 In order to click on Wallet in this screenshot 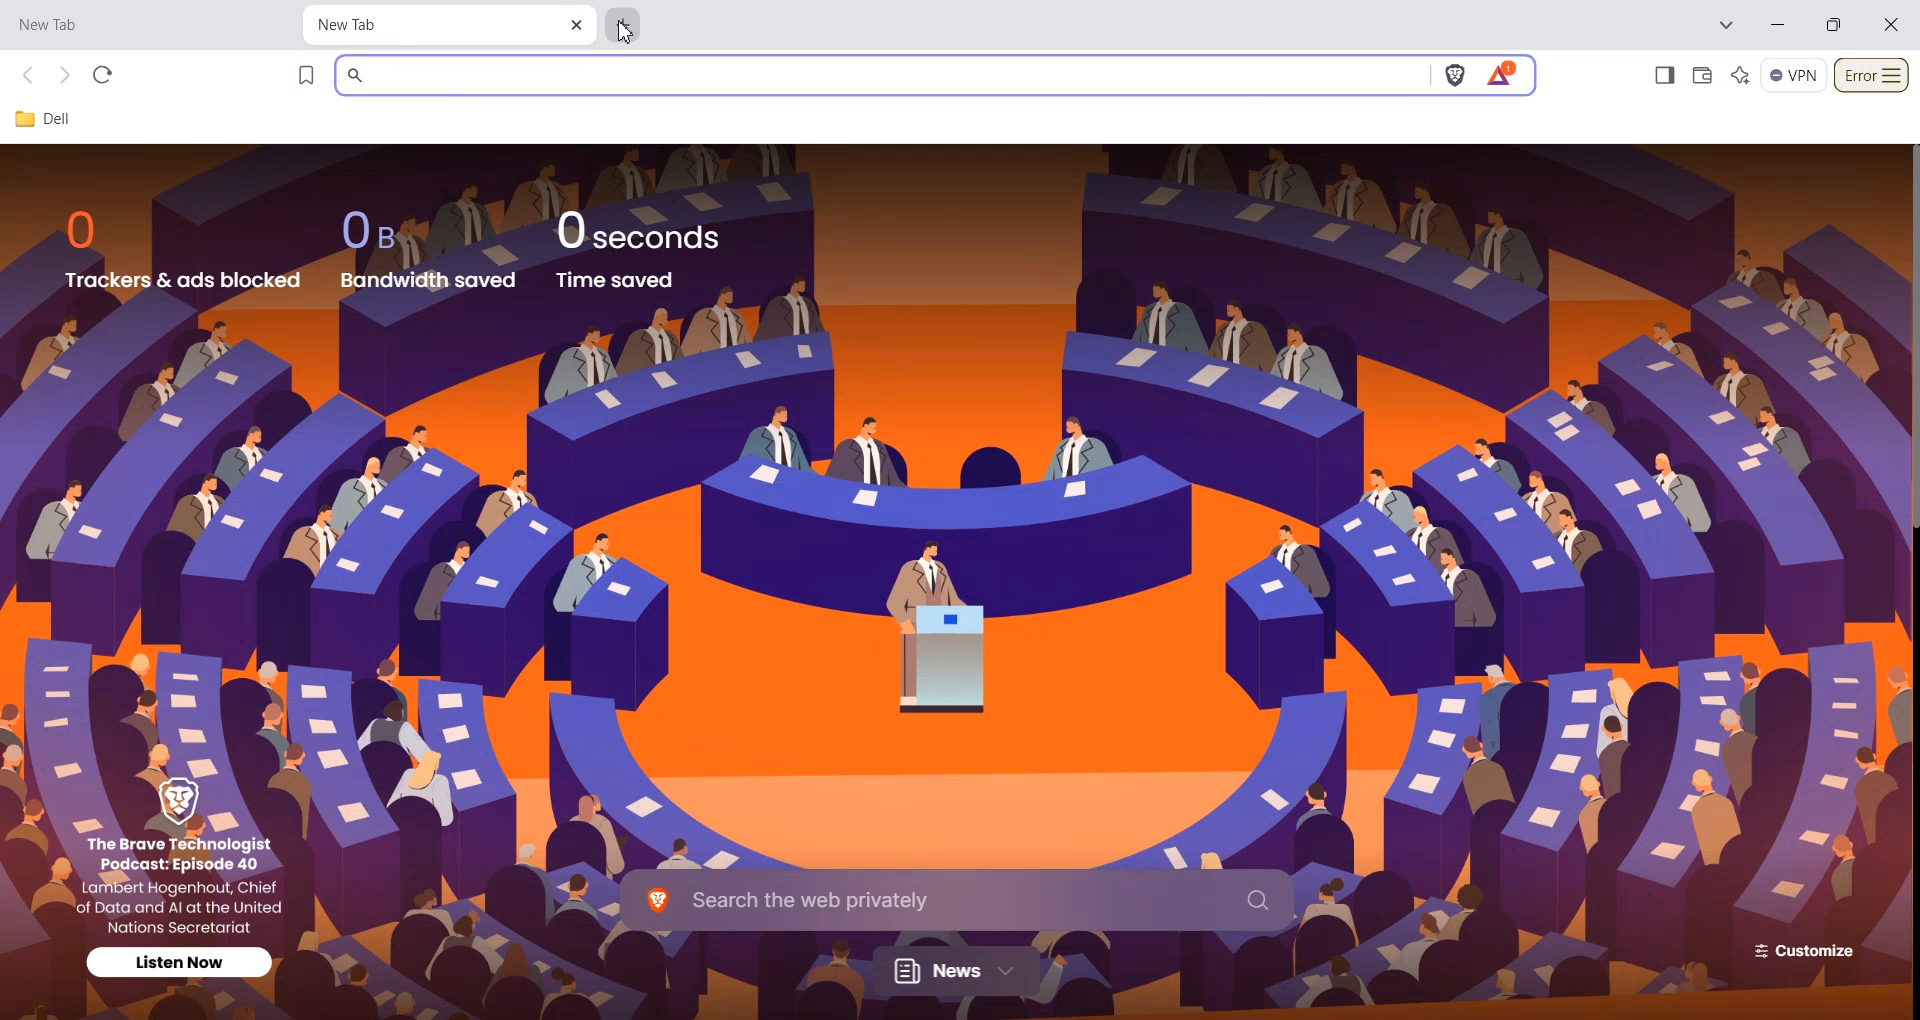, I will do `click(1701, 75)`.